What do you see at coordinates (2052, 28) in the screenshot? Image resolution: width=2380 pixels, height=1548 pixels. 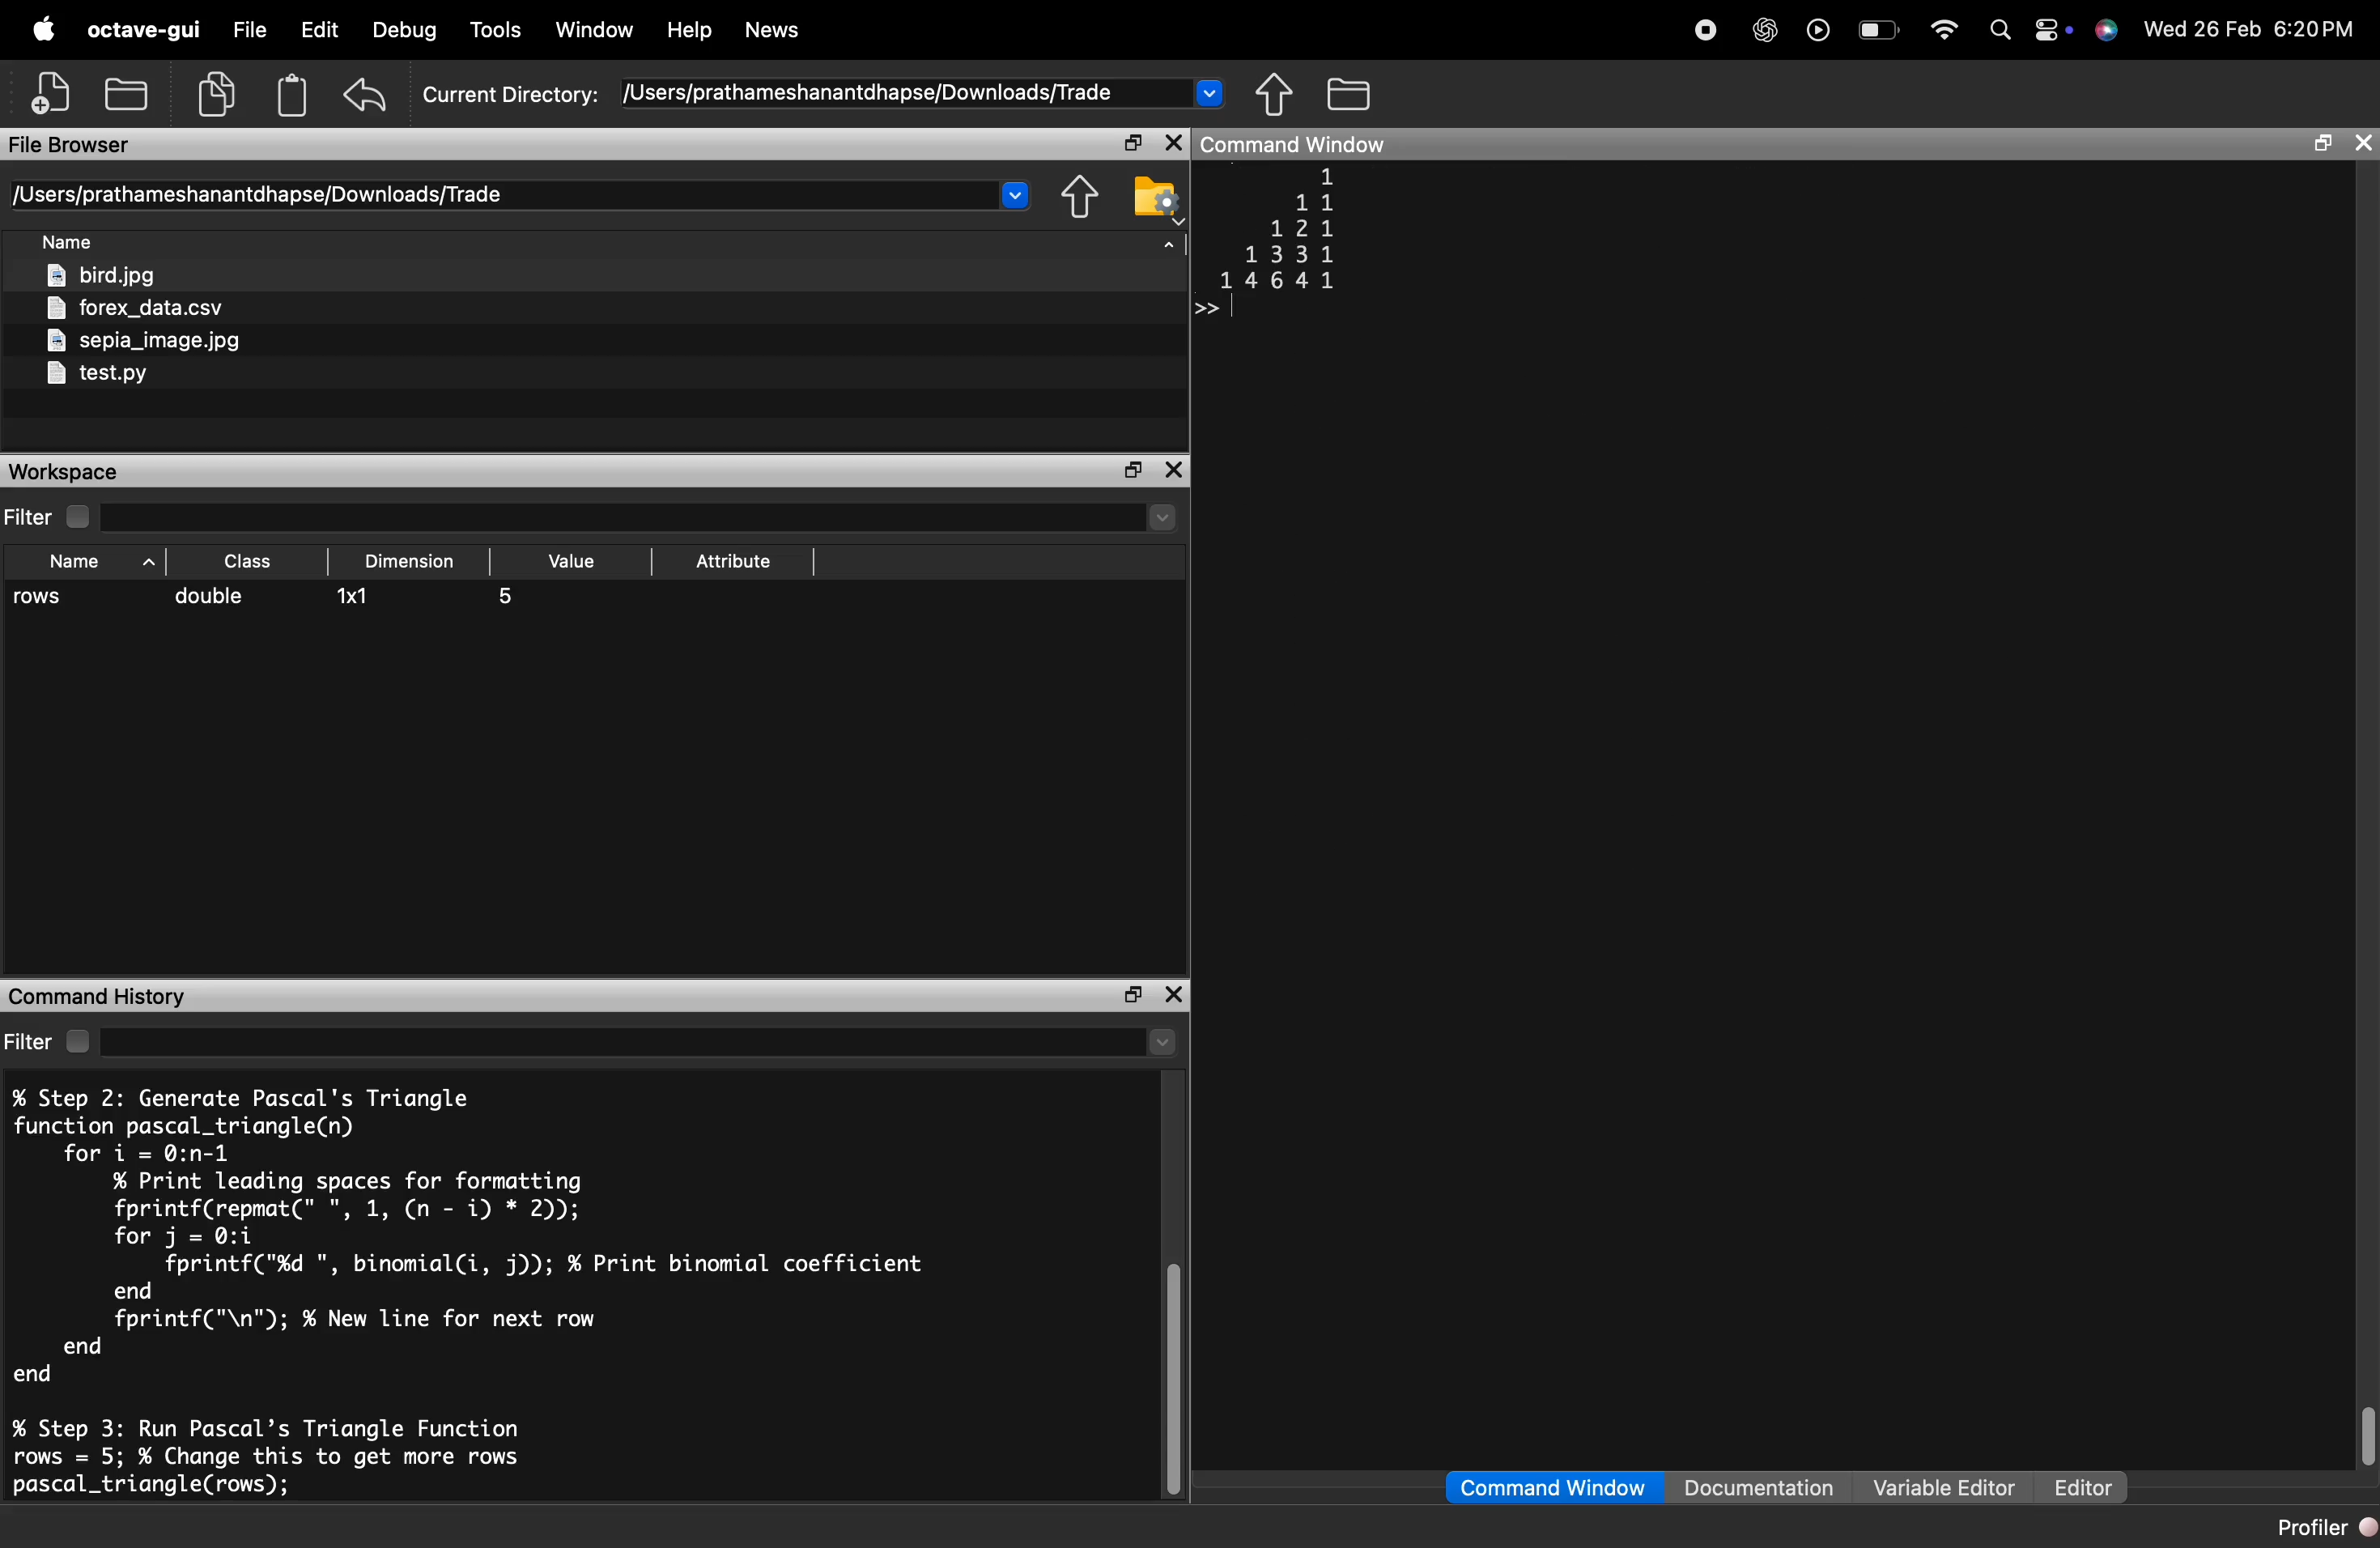 I see `more options` at bounding box center [2052, 28].